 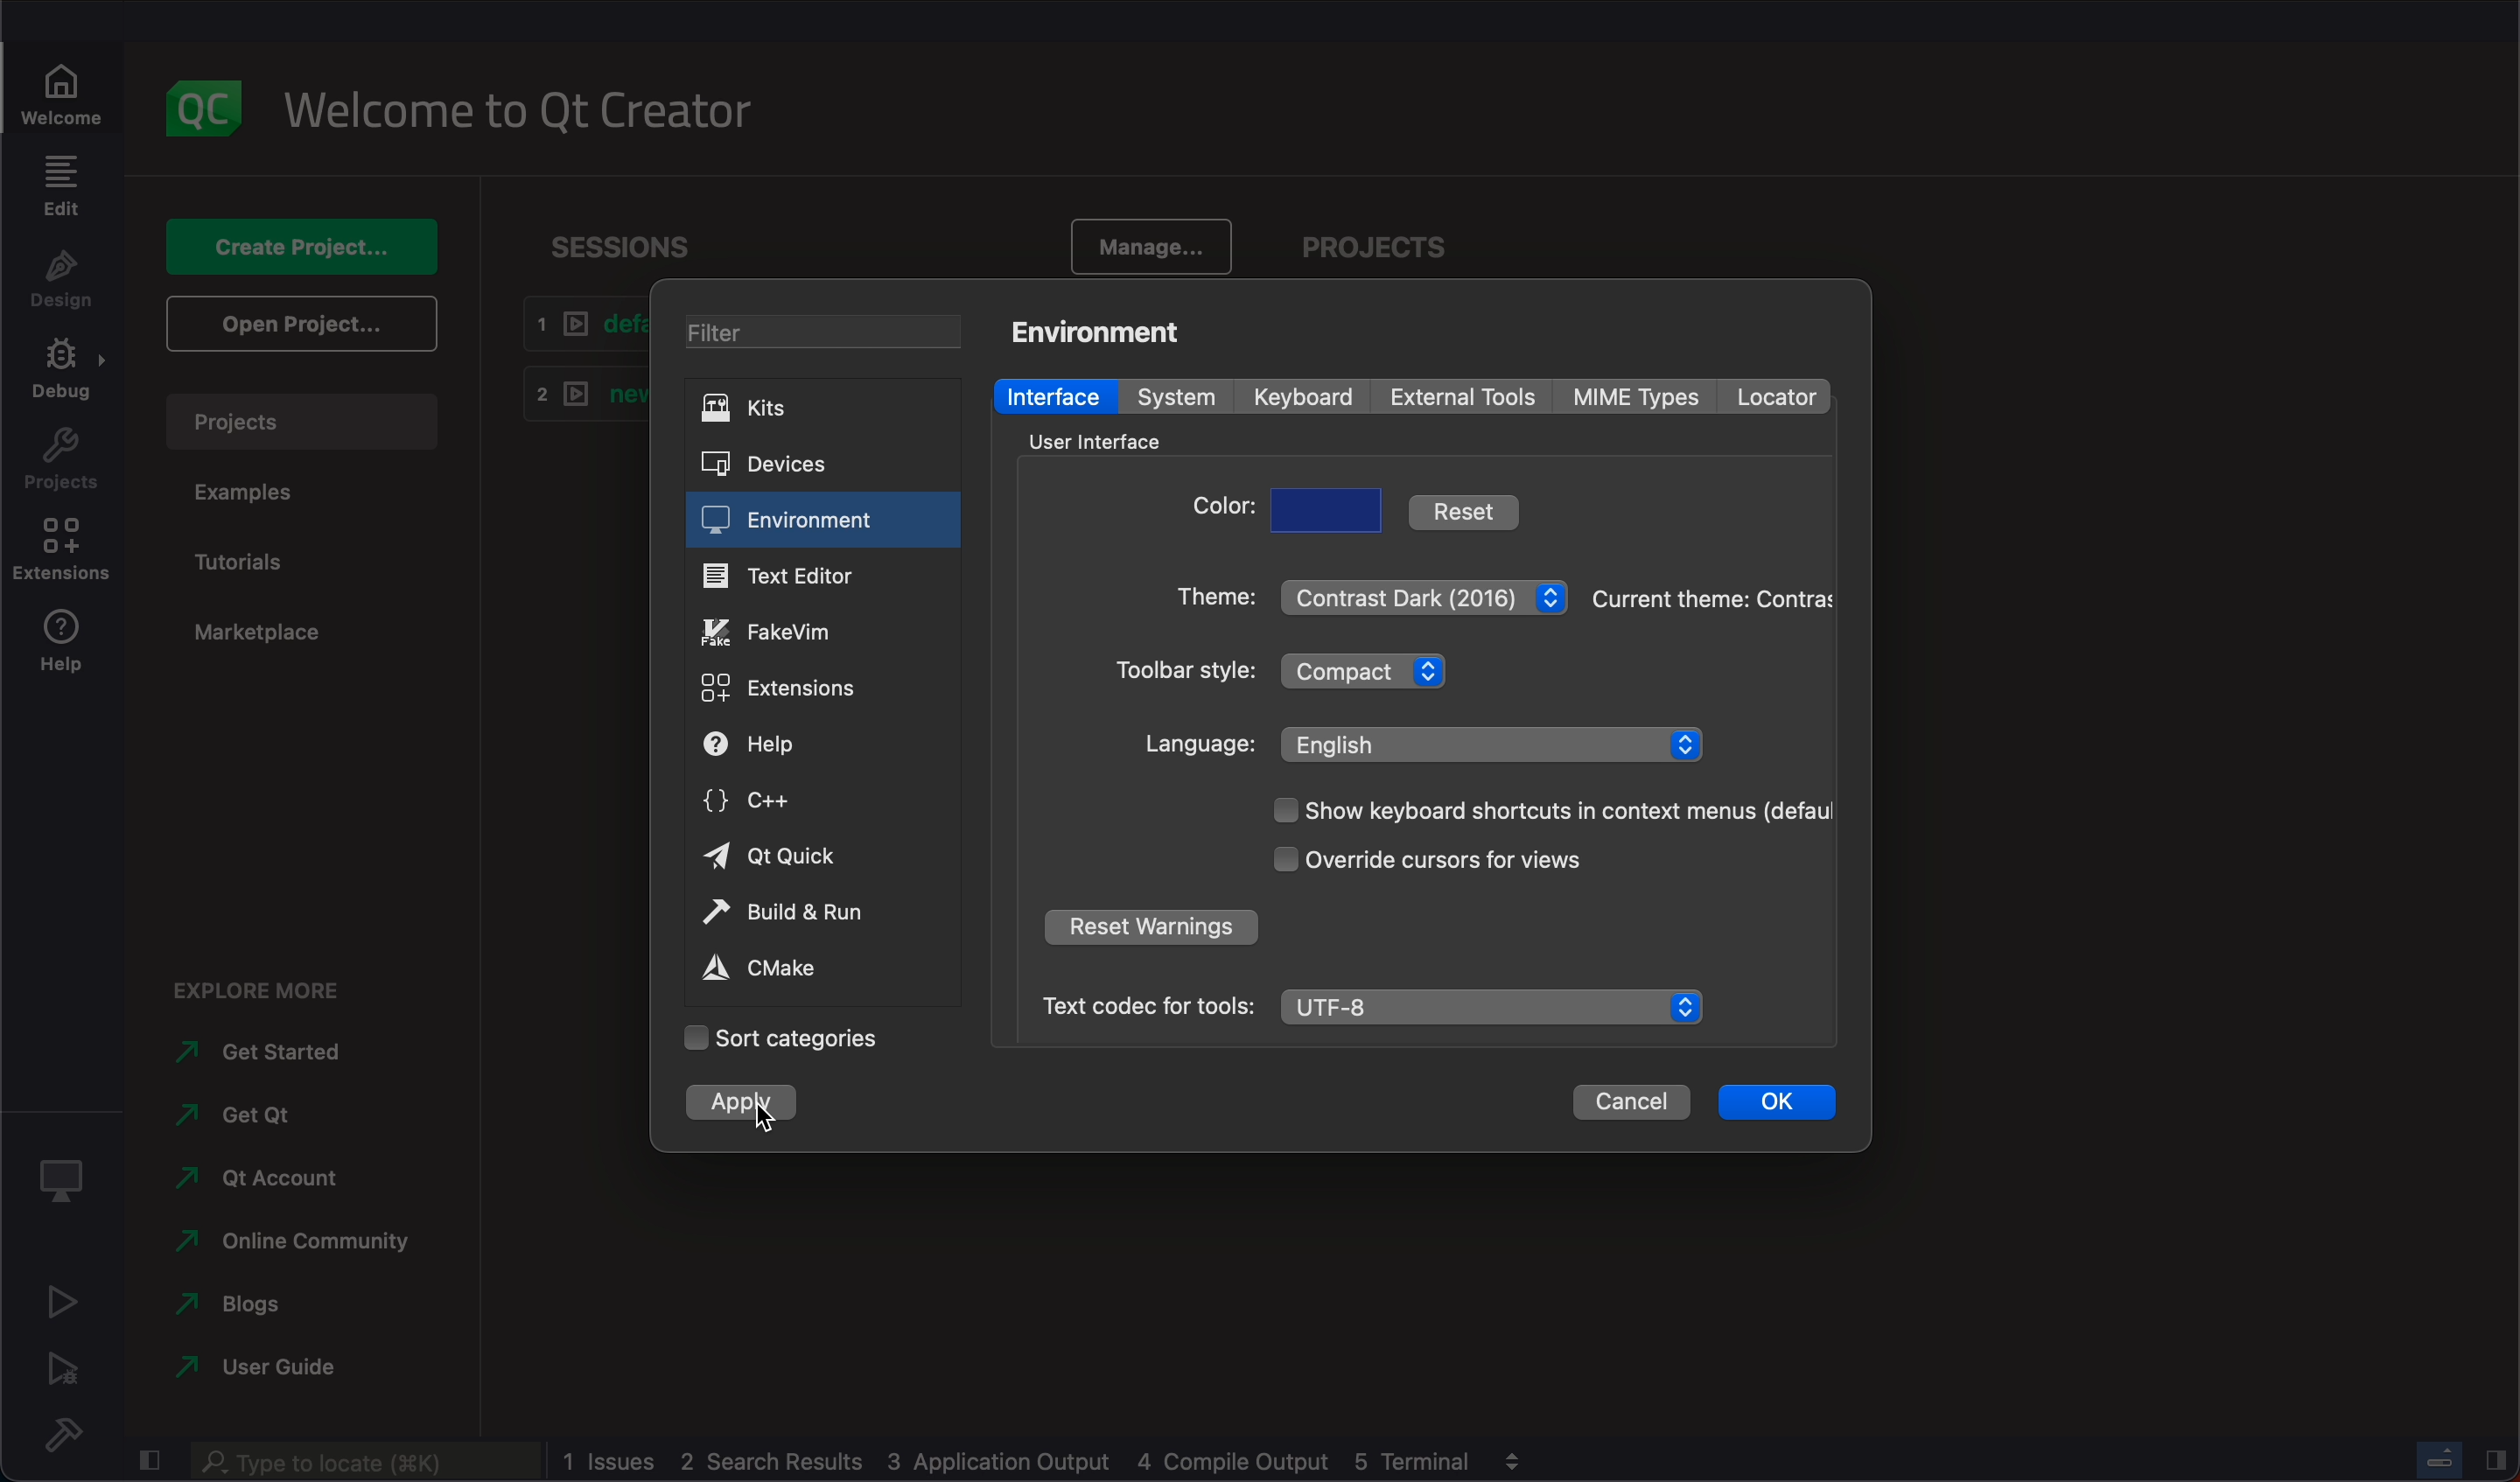 What do you see at coordinates (61, 1369) in the screenshot?
I see `run debug` at bounding box center [61, 1369].